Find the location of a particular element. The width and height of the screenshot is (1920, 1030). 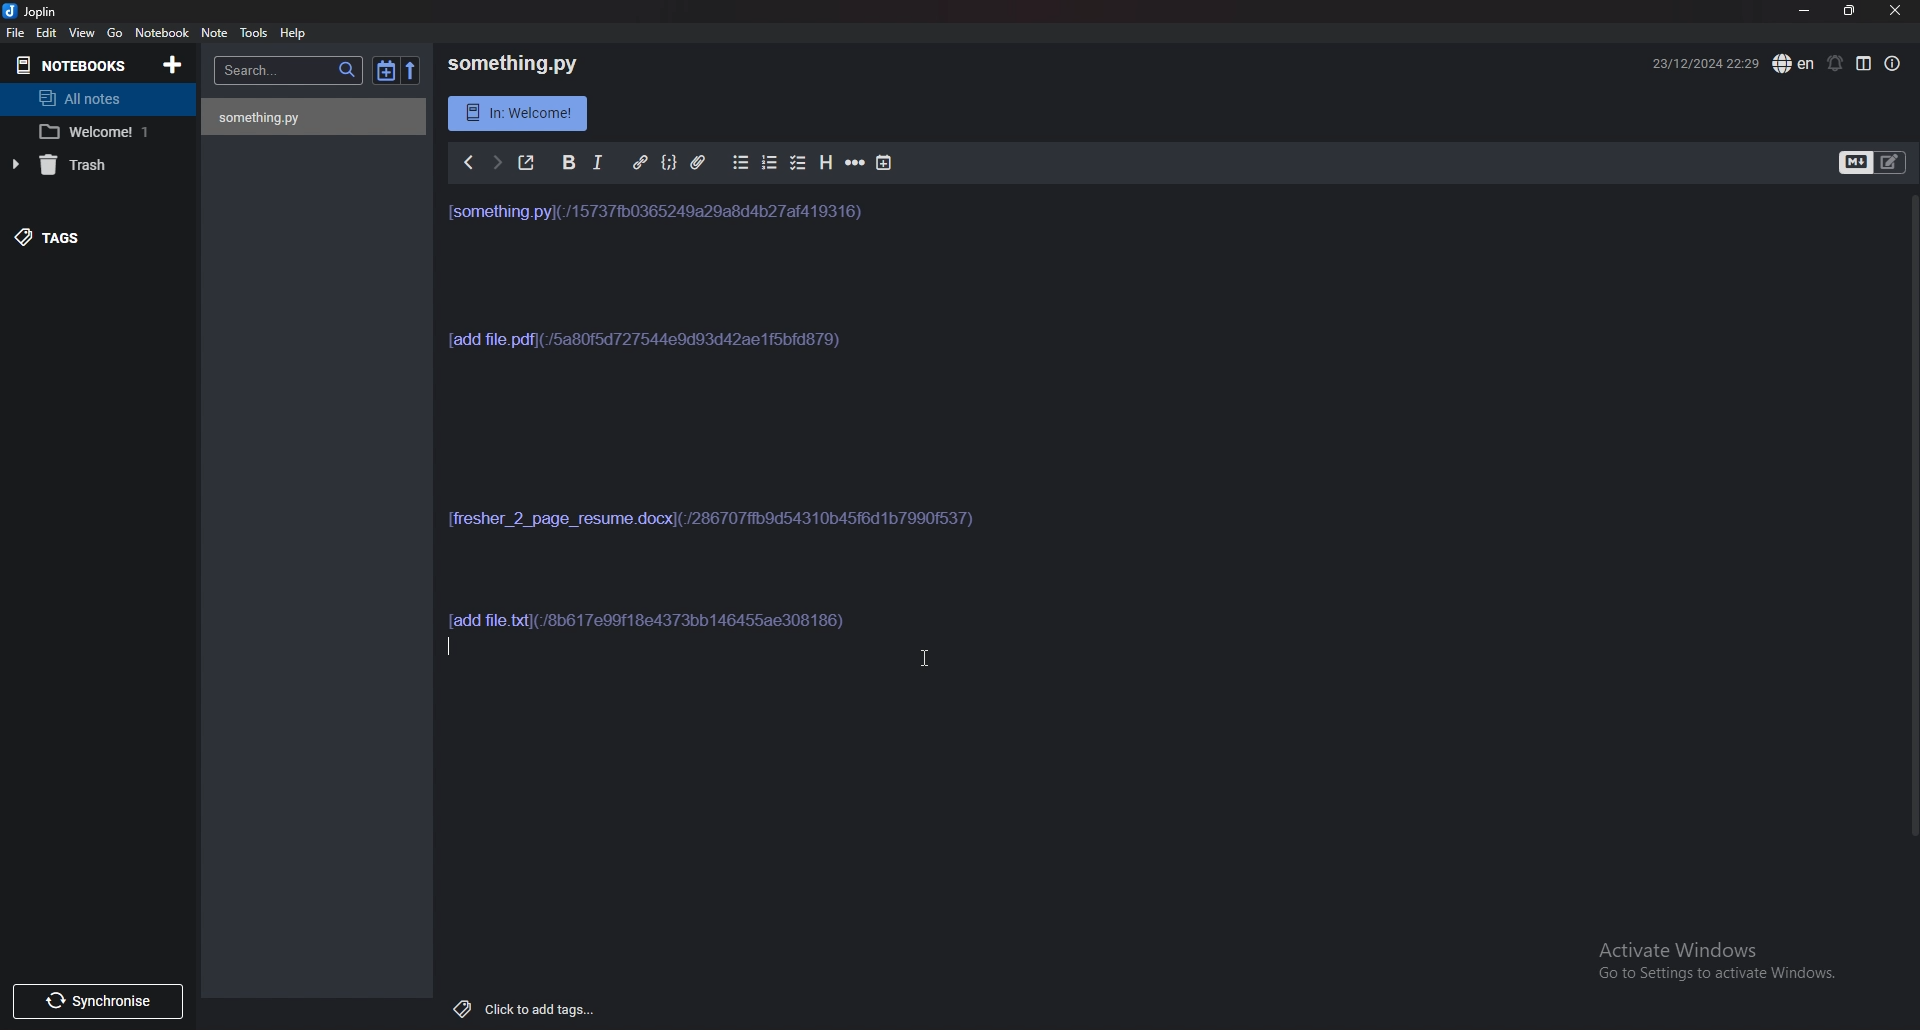

Tools is located at coordinates (256, 32).